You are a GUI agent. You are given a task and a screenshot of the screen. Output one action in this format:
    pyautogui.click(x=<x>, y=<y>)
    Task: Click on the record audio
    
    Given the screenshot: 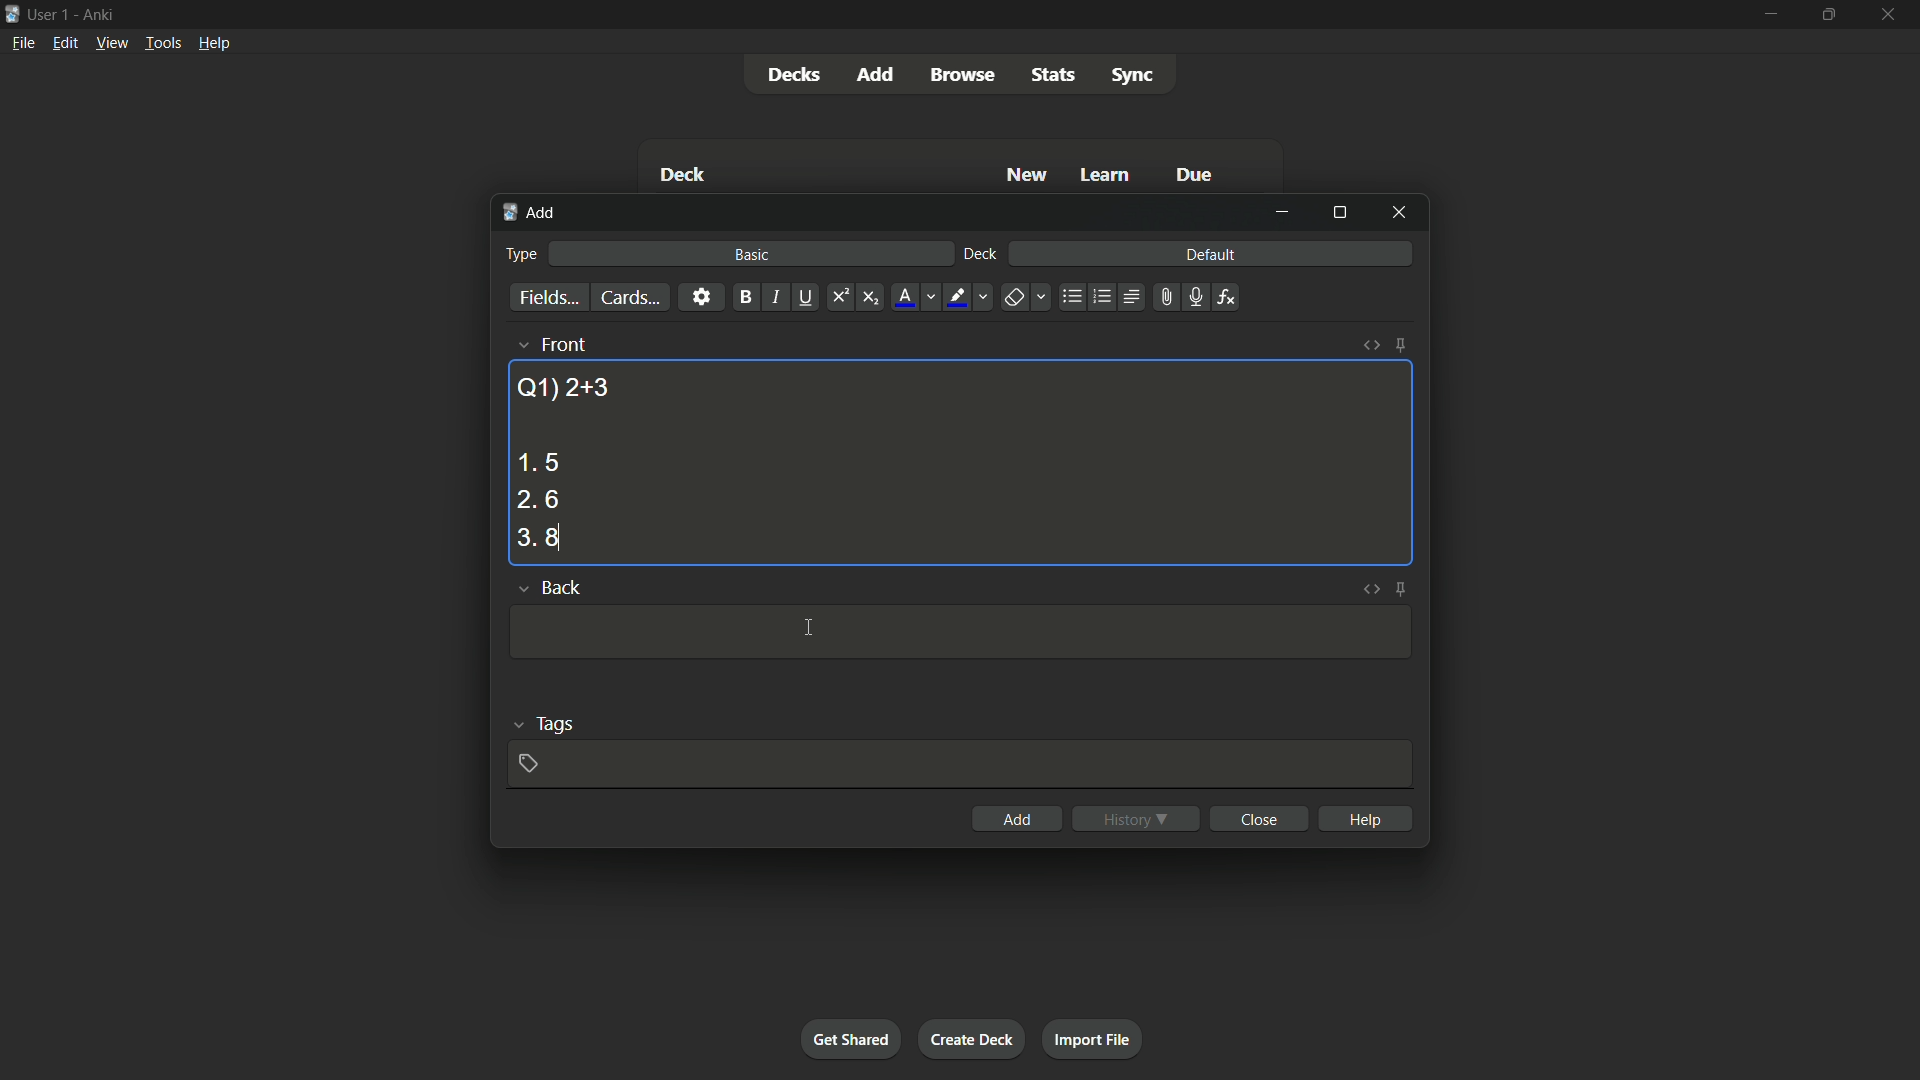 What is the action you would take?
    pyautogui.click(x=1194, y=298)
    